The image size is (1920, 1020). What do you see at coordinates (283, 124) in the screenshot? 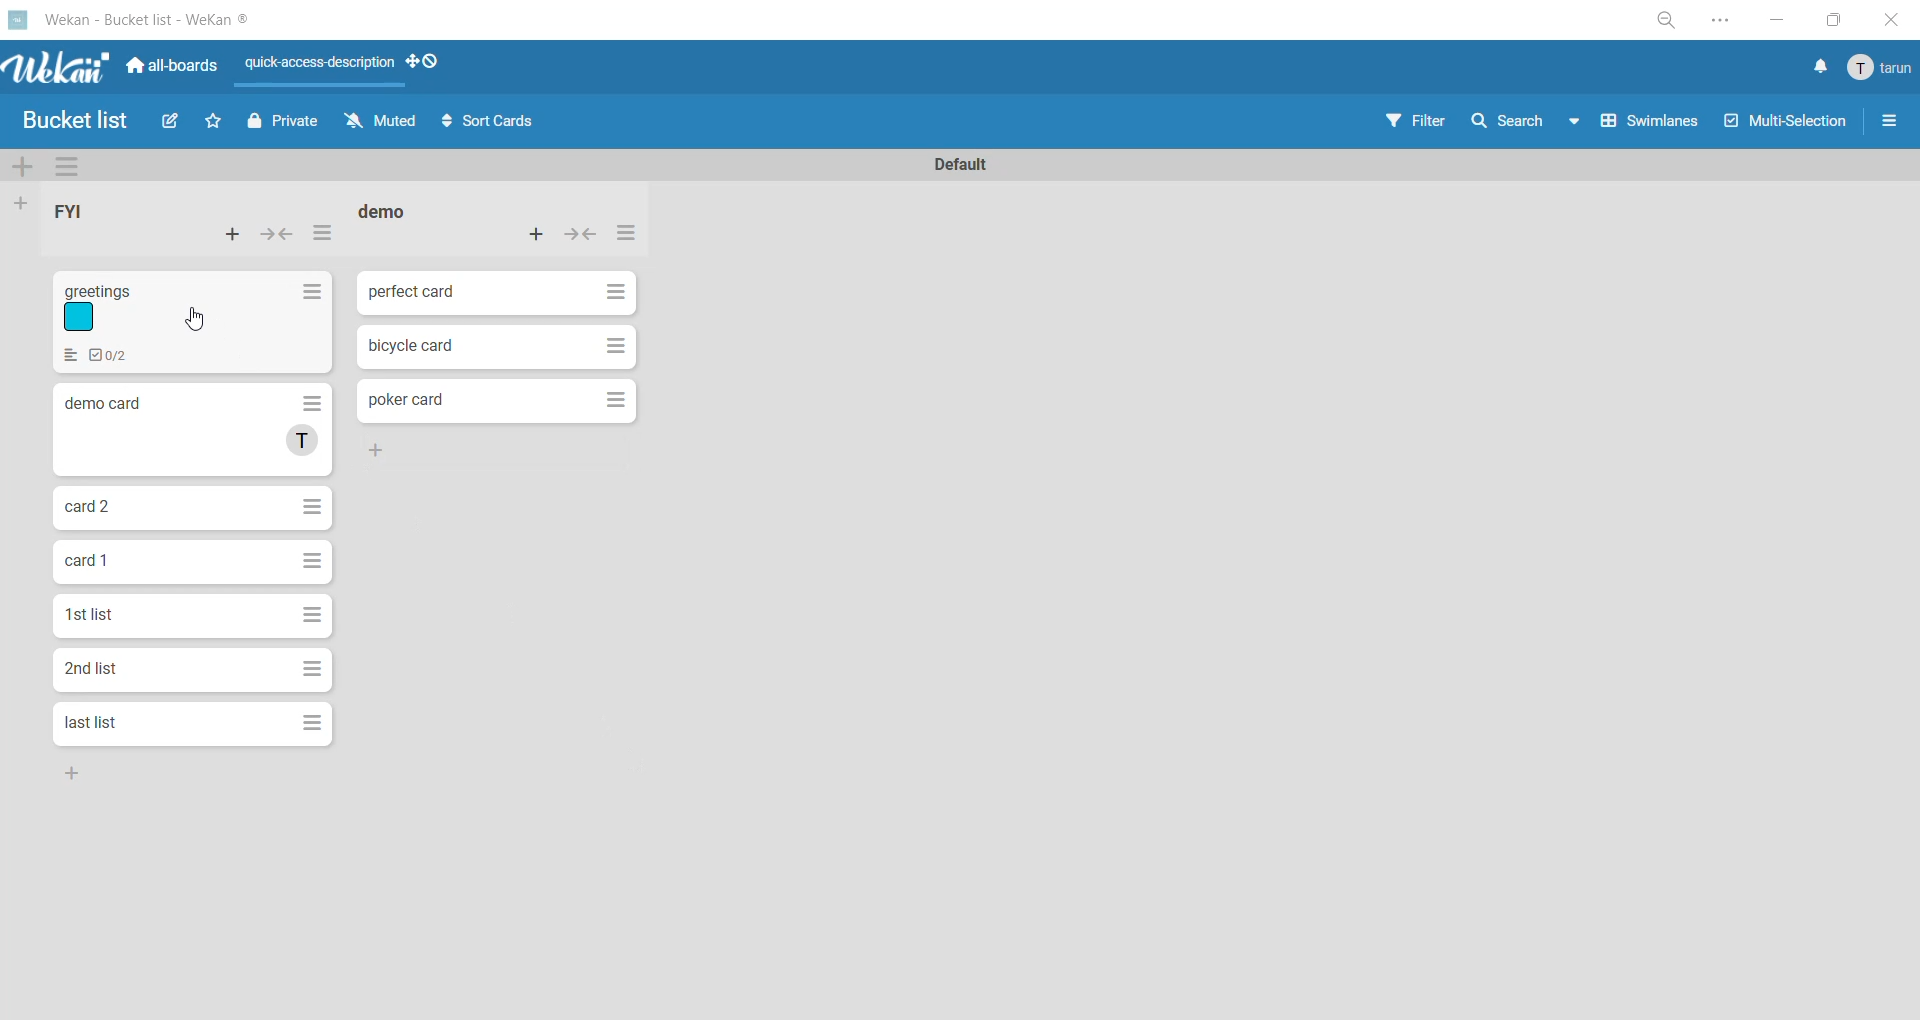
I see `private` at bounding box center [283, 124].